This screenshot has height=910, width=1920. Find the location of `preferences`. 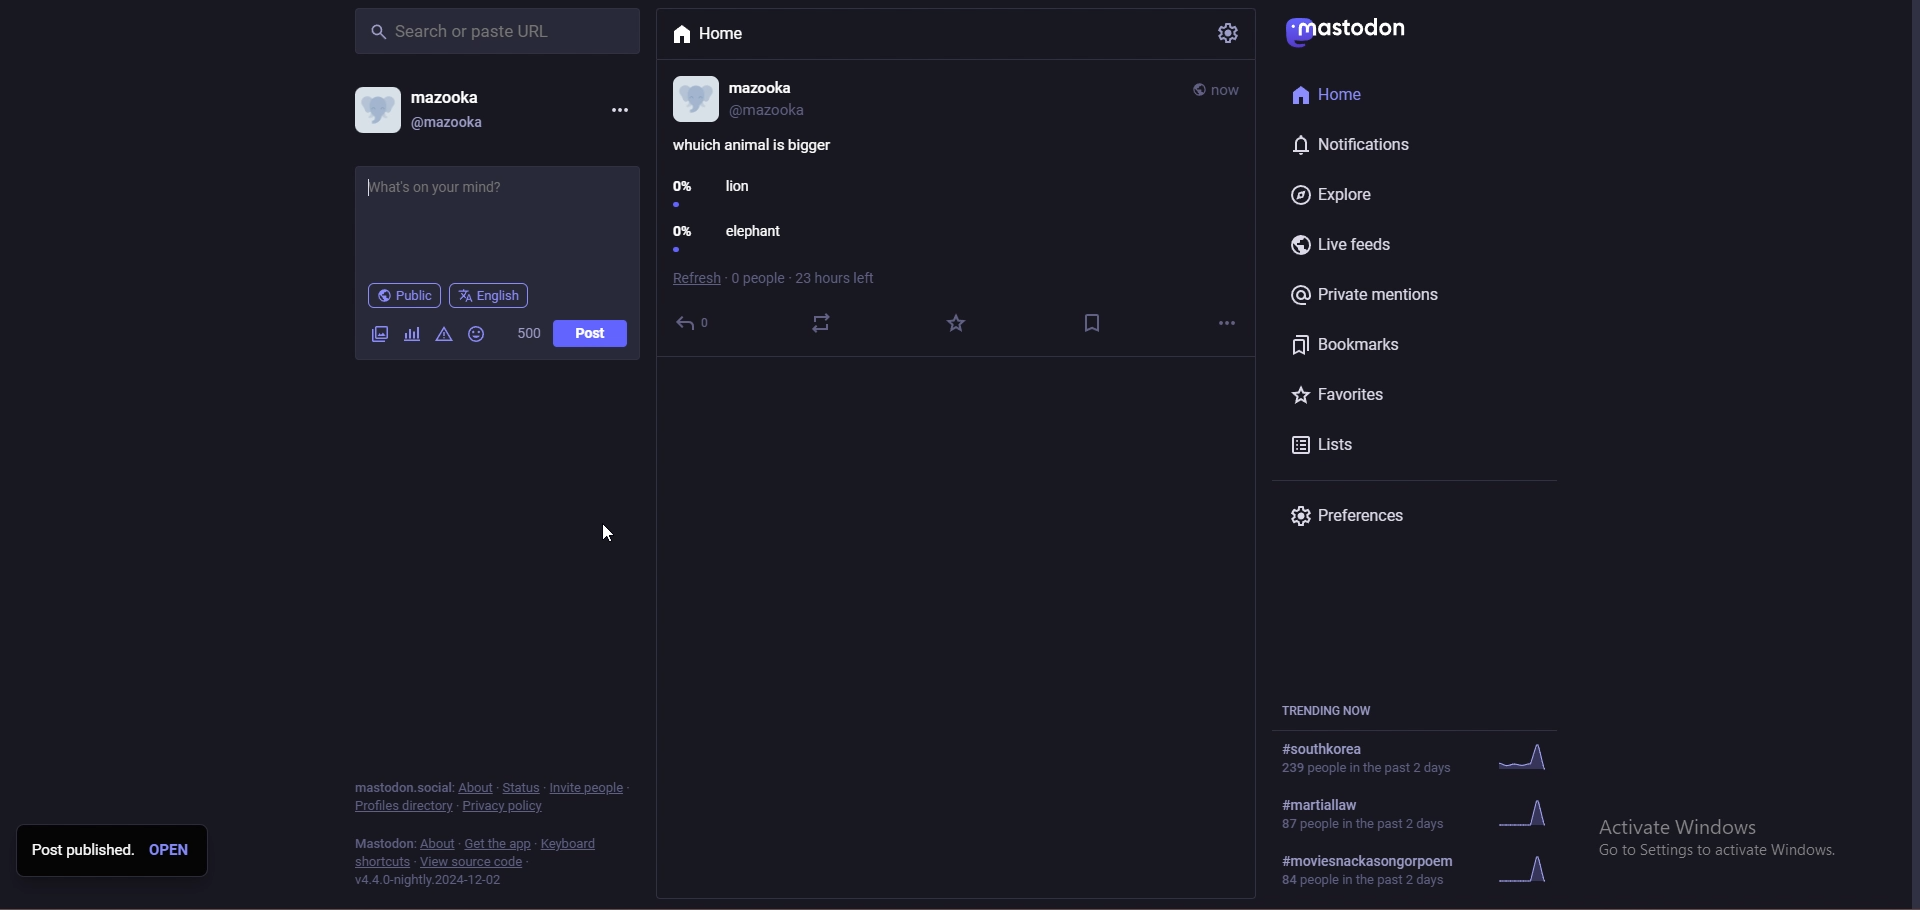

preferences is located at coordinates (1370, 517).